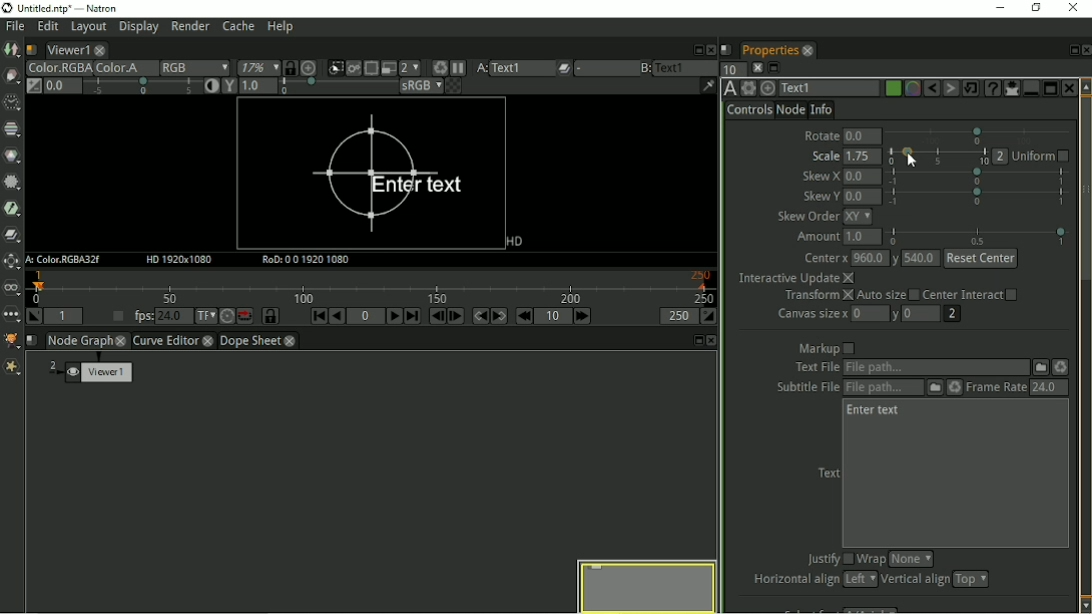 This screenshot has height=614, width=1092. I want to click on RGB, so click(195, 66).